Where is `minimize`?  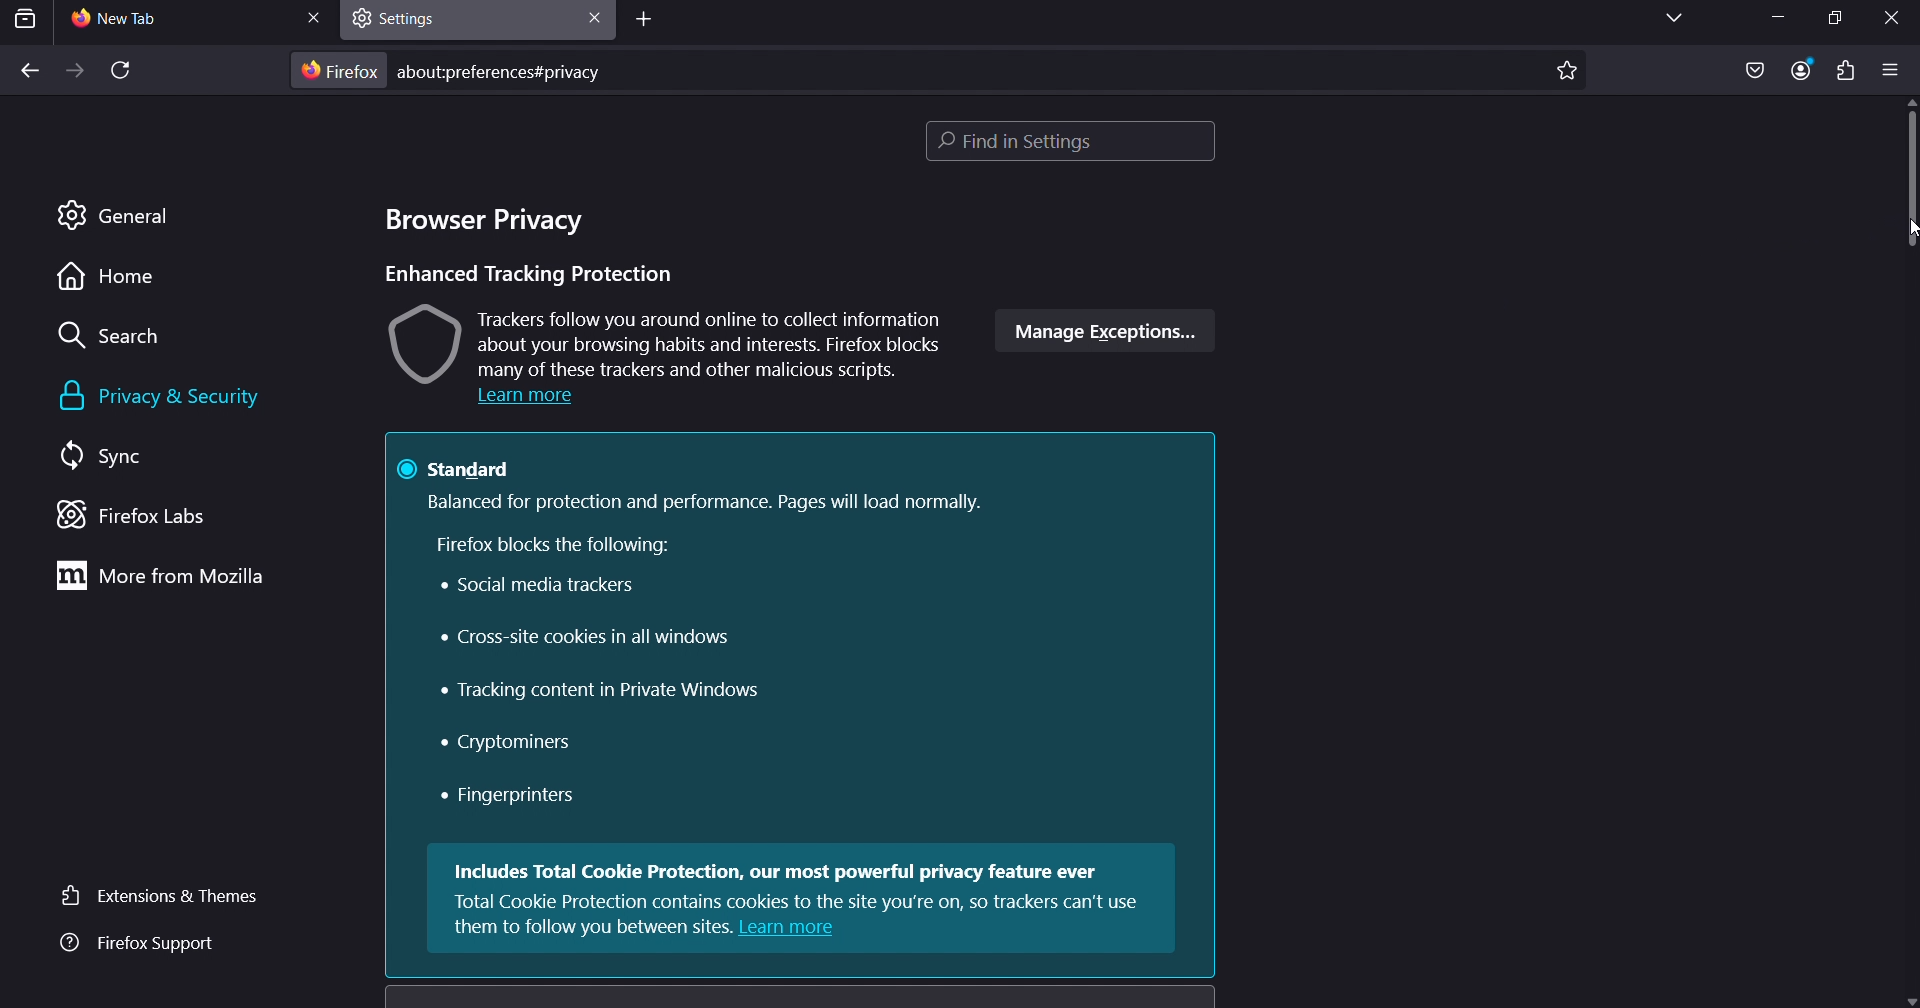 minimize is located at coordinates (1774, 20).